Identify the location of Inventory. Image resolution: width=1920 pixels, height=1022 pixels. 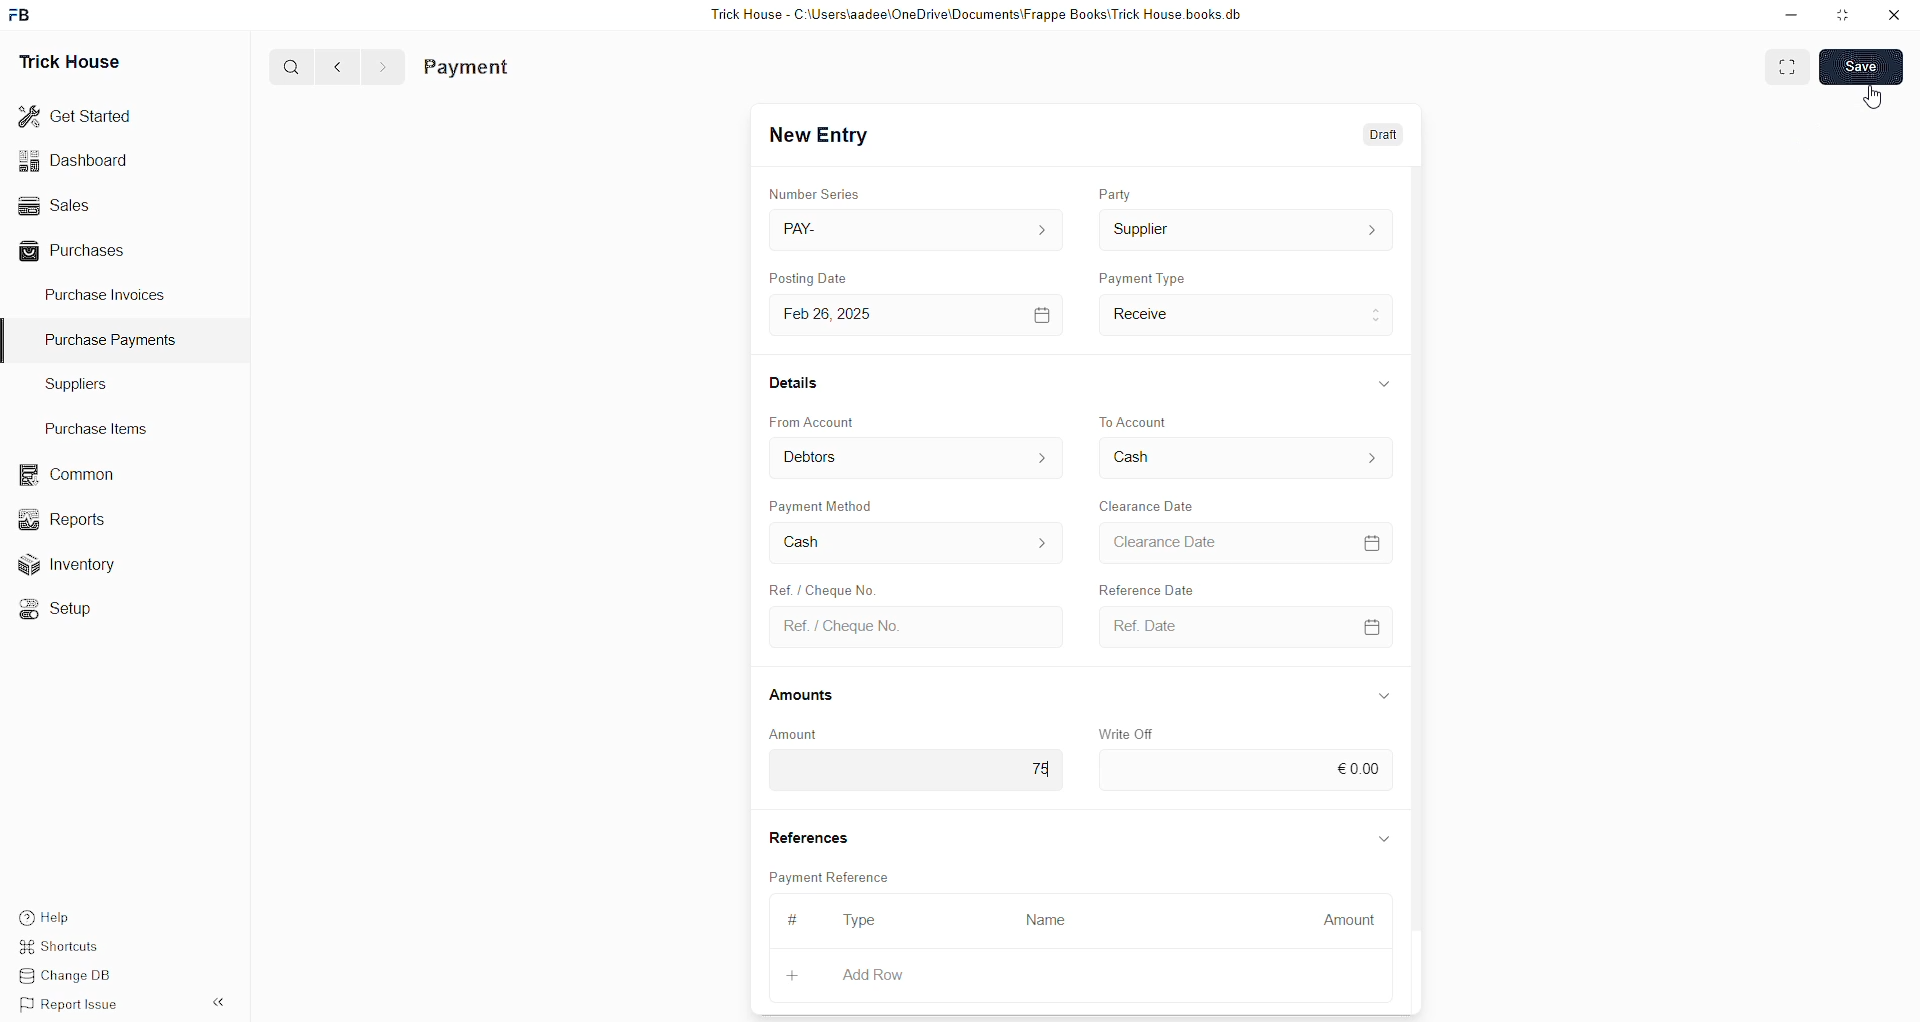
(68, 563).